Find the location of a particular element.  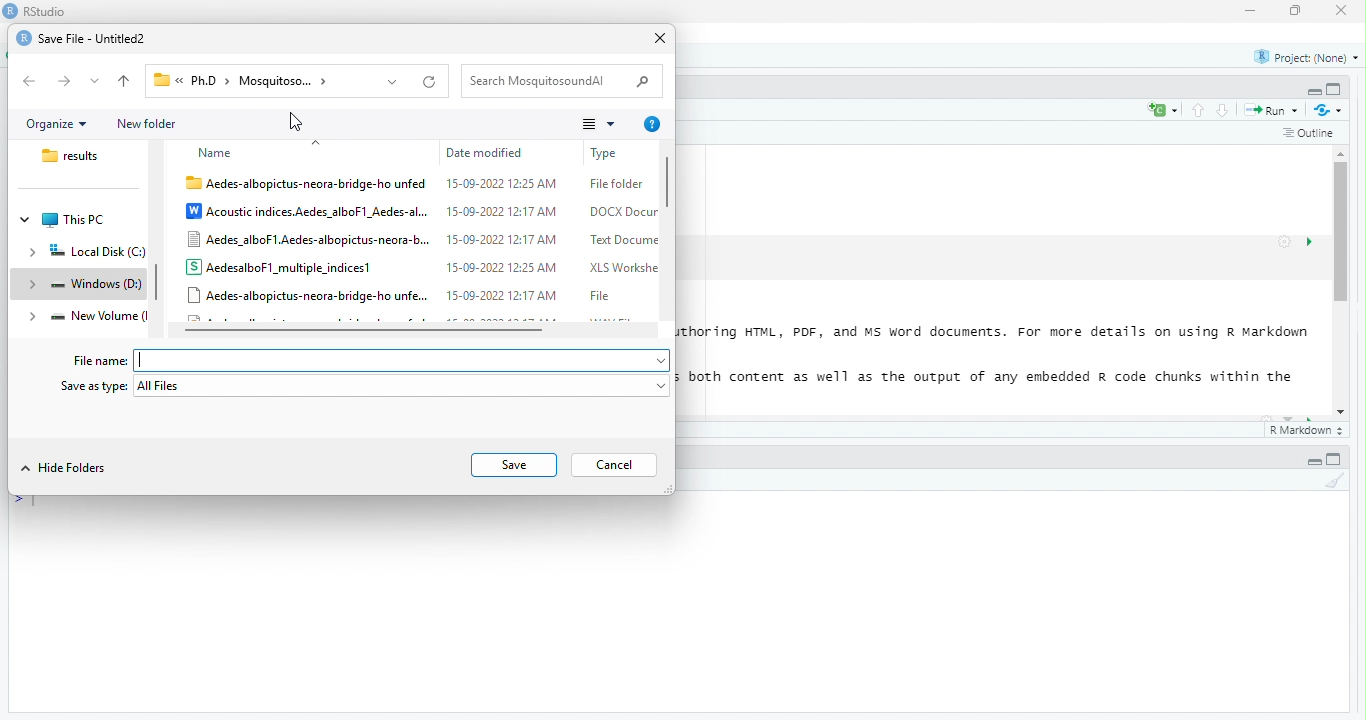

Acoustic indices.Aedes_alboF1_Aedes-al.. 15-09-2022 1217AM ~~ DOCX Document is located at coordinates (422, 212).